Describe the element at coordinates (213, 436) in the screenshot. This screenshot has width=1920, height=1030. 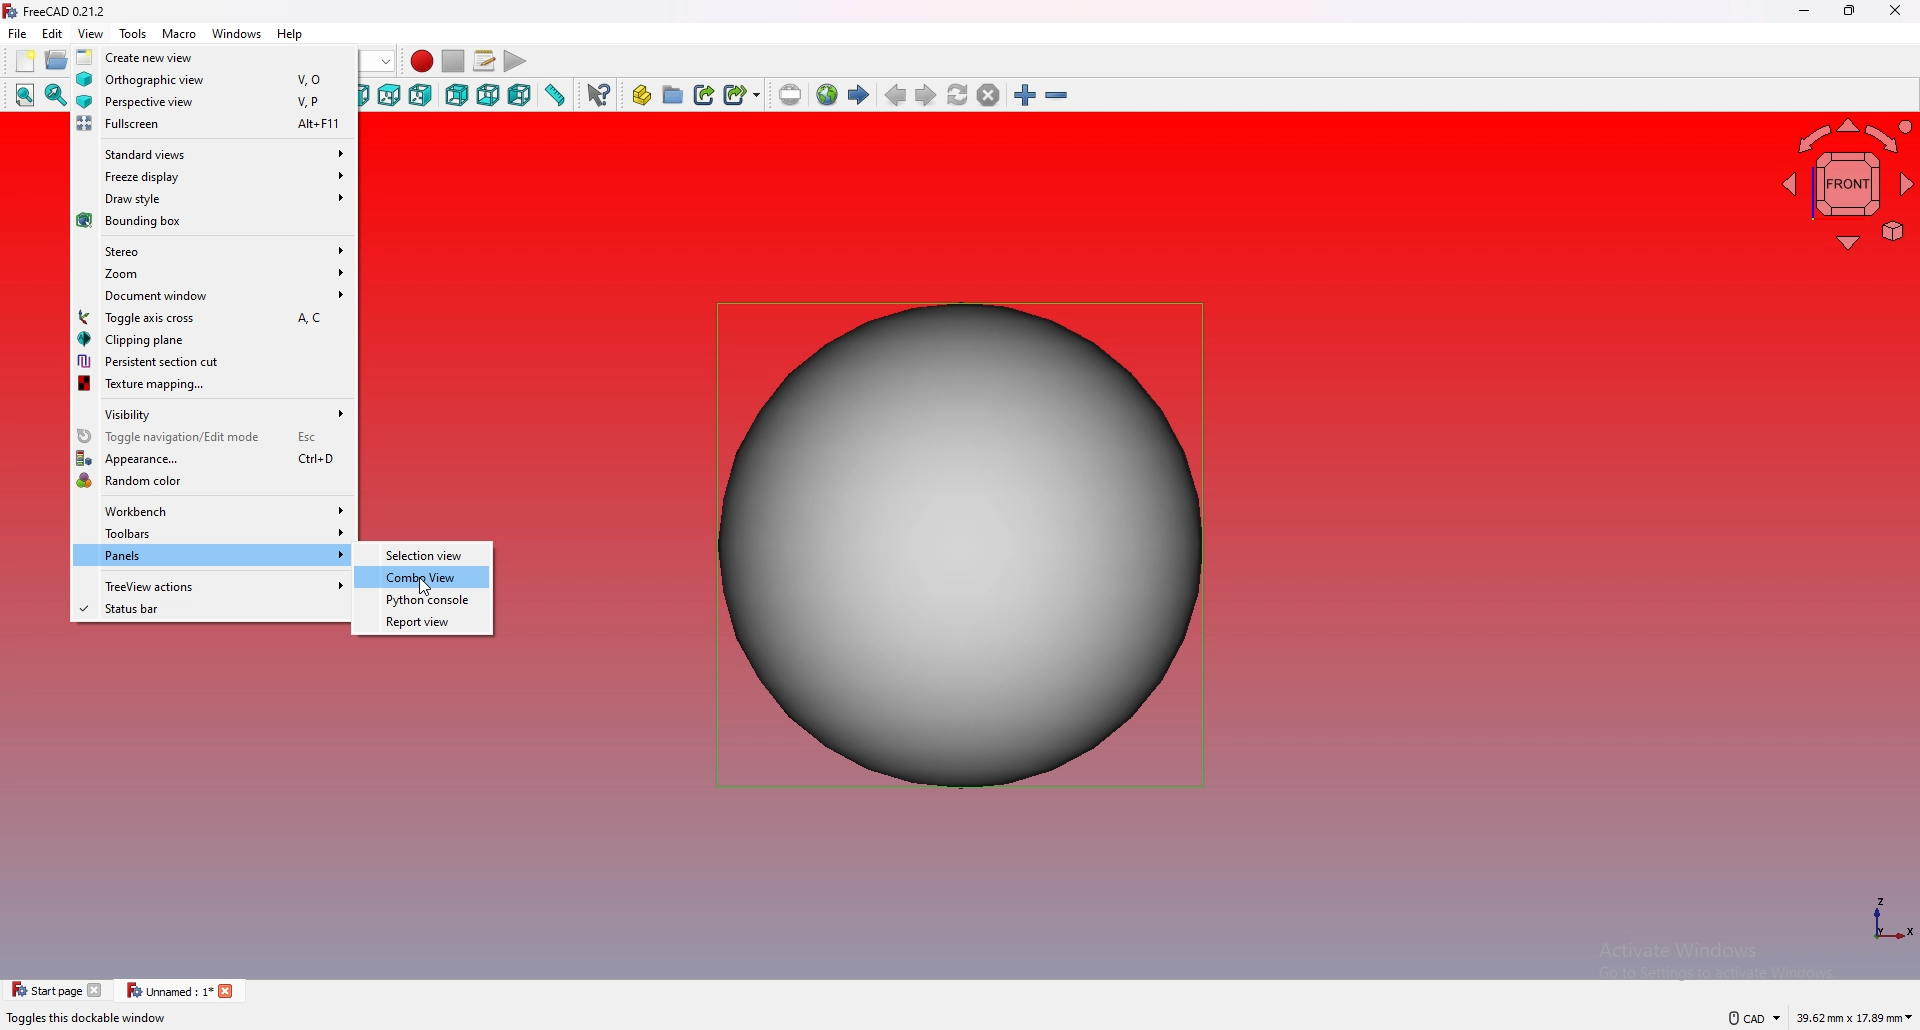
I see `toggle navigation` at that location.